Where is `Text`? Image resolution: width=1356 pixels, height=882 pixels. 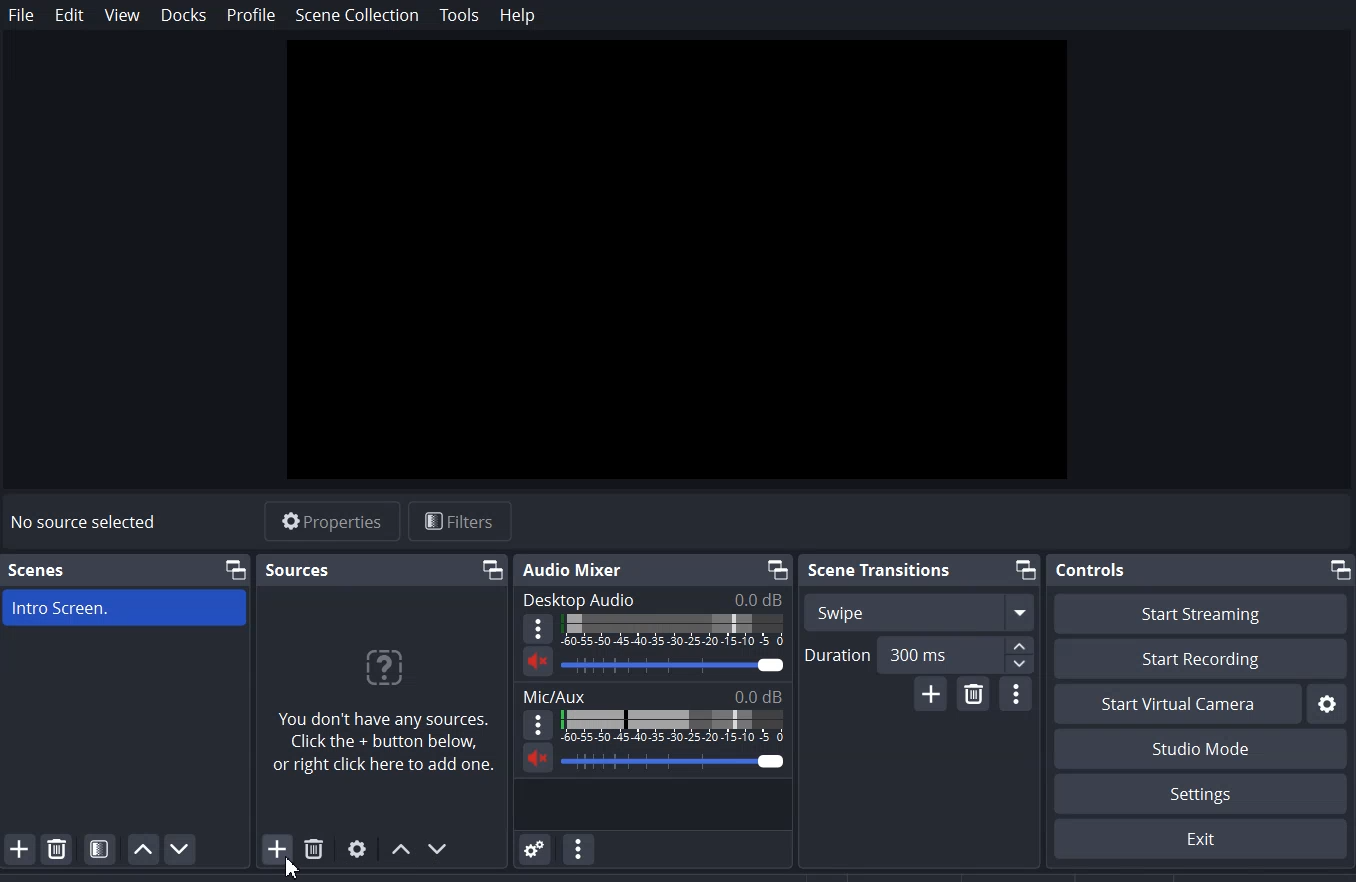
Text is located at coordinates (651, 695).